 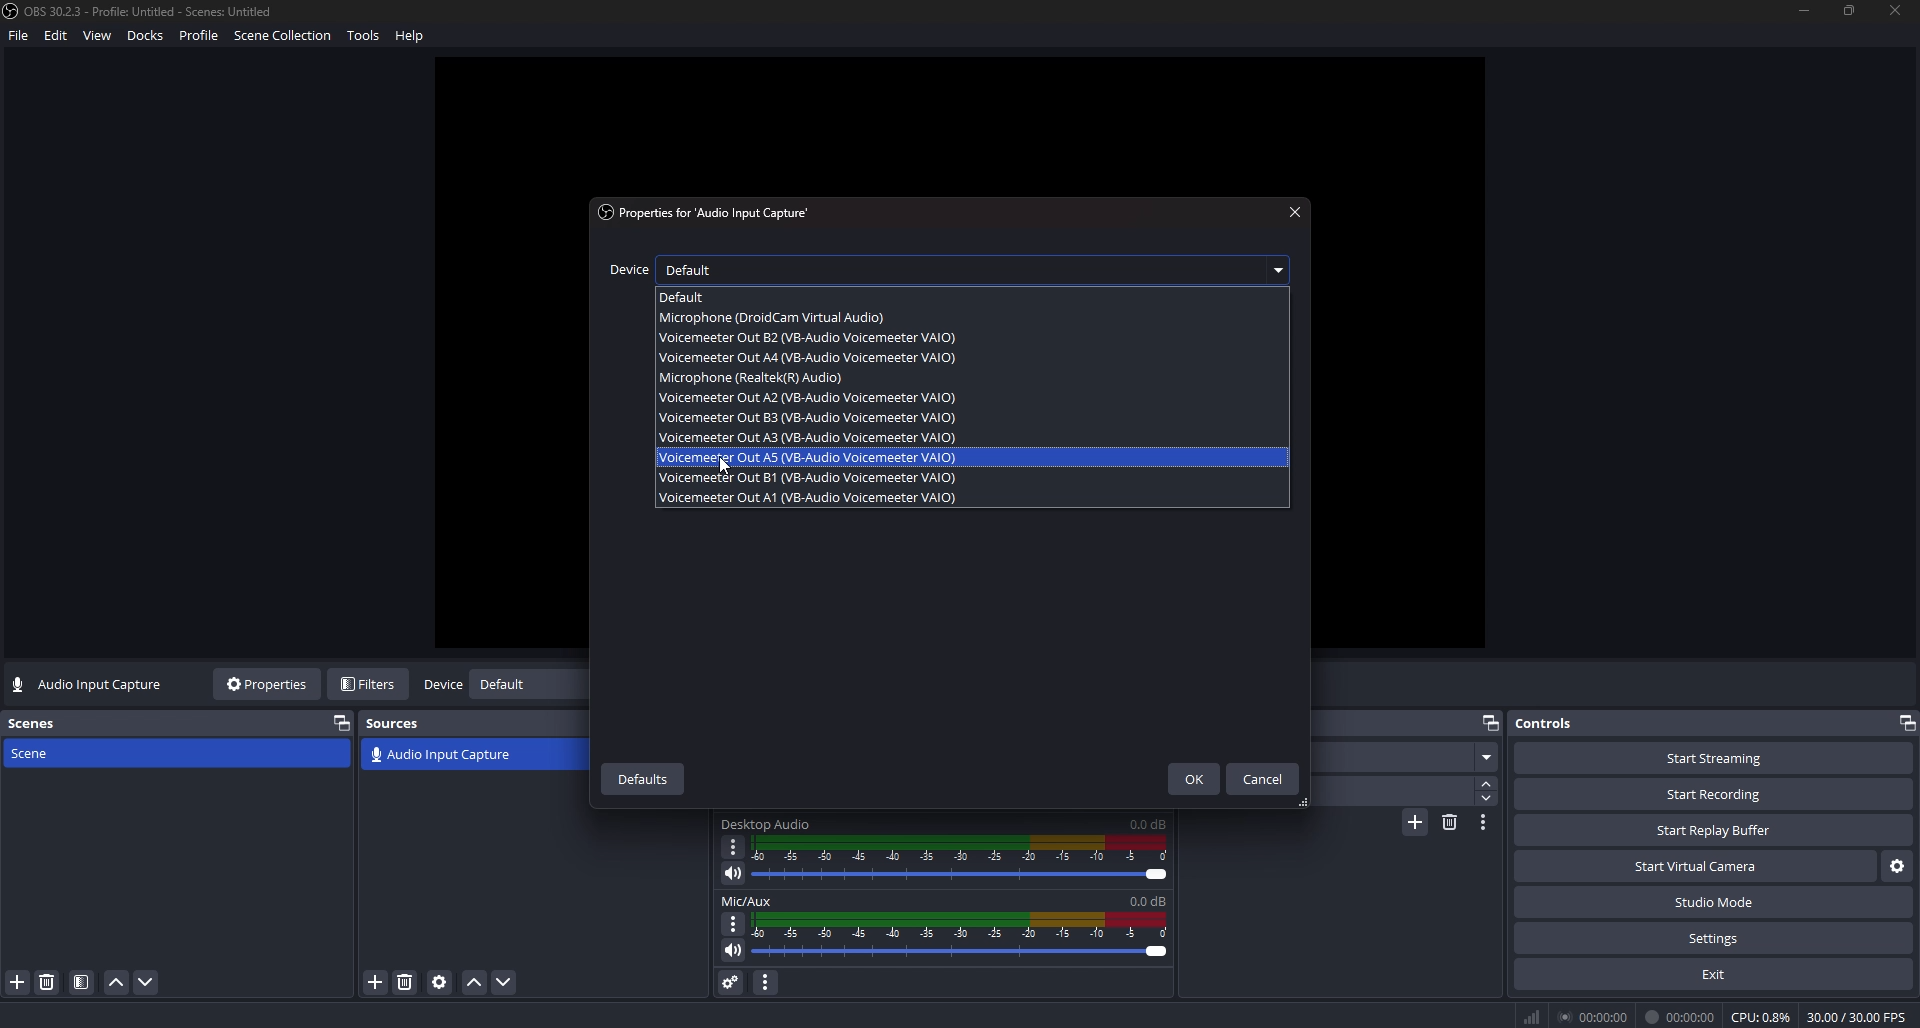 What do you see at coordinates (1487, 798) in the screenshot?
I see `decrease duration` at bounding box center [1487, 798].